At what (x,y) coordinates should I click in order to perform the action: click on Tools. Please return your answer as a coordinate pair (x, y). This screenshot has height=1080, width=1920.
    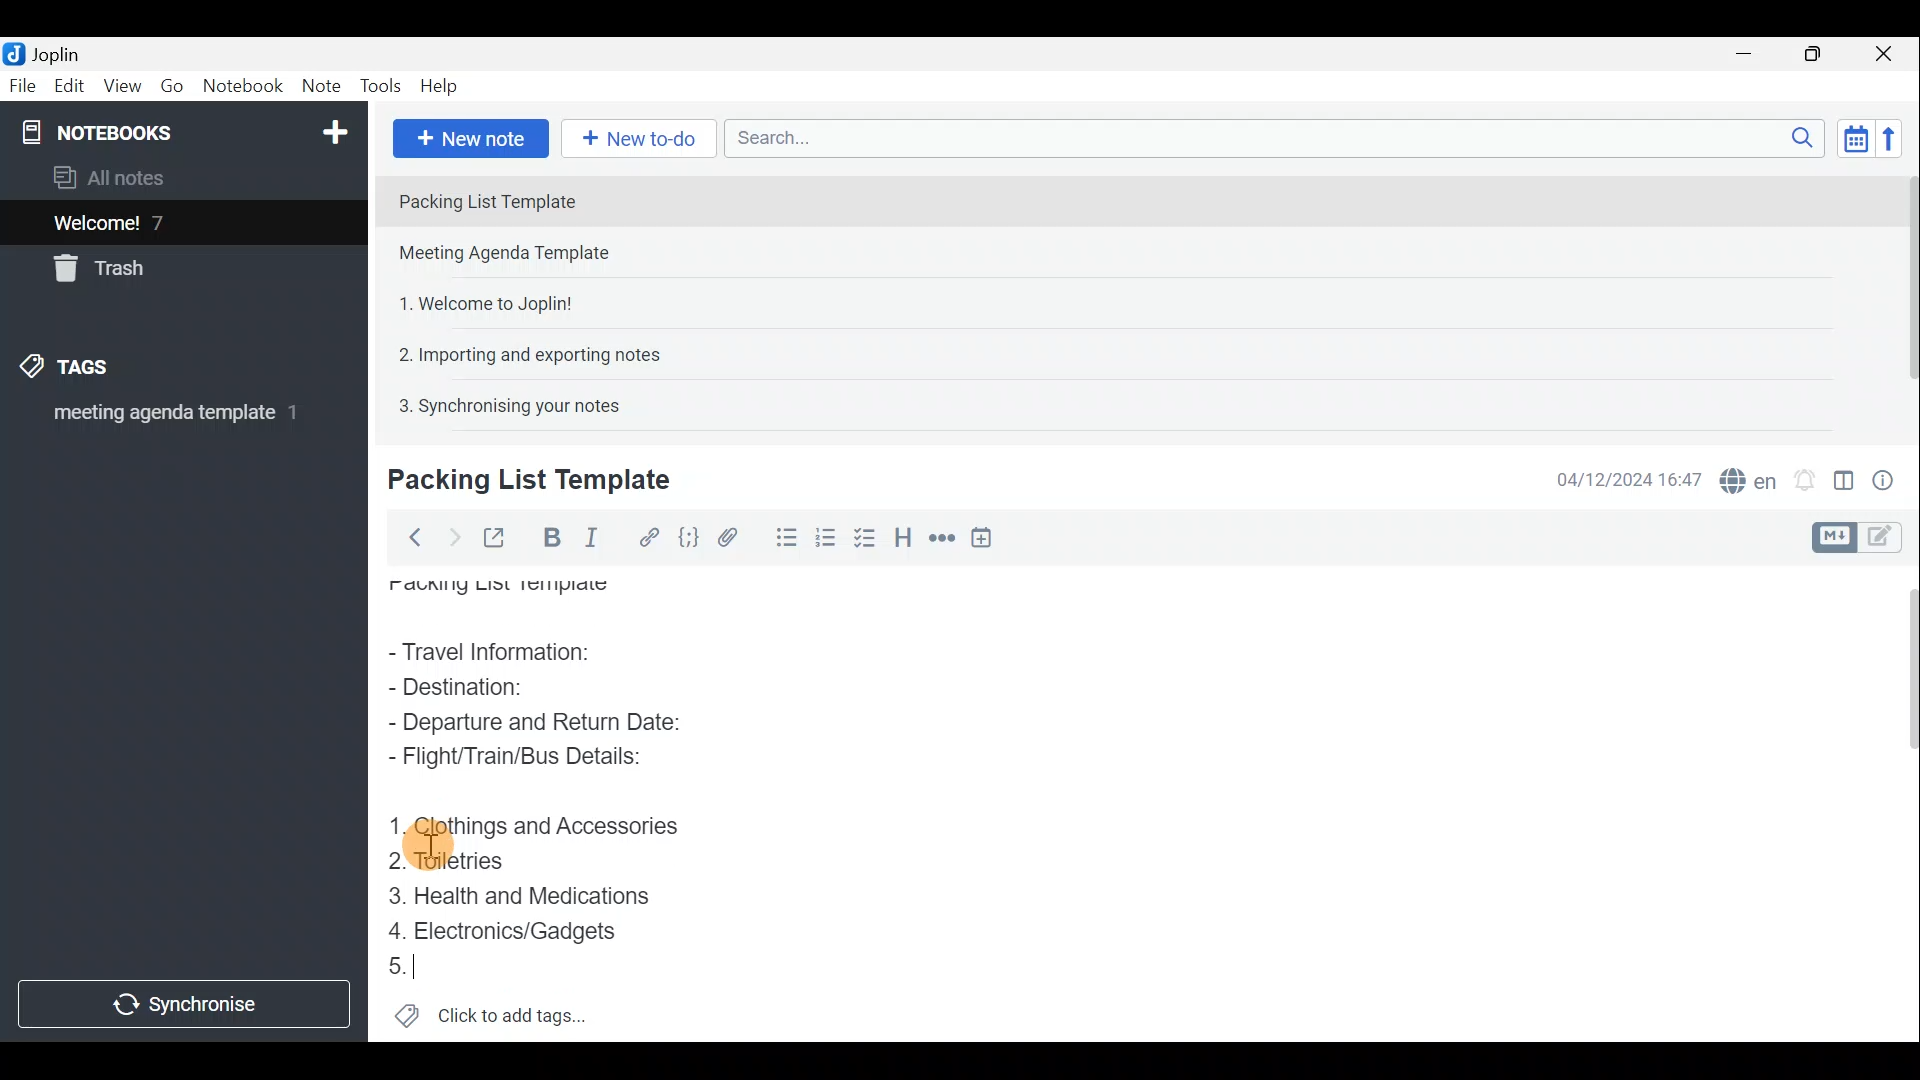
    Looking at the image, I should click on (383, 87).